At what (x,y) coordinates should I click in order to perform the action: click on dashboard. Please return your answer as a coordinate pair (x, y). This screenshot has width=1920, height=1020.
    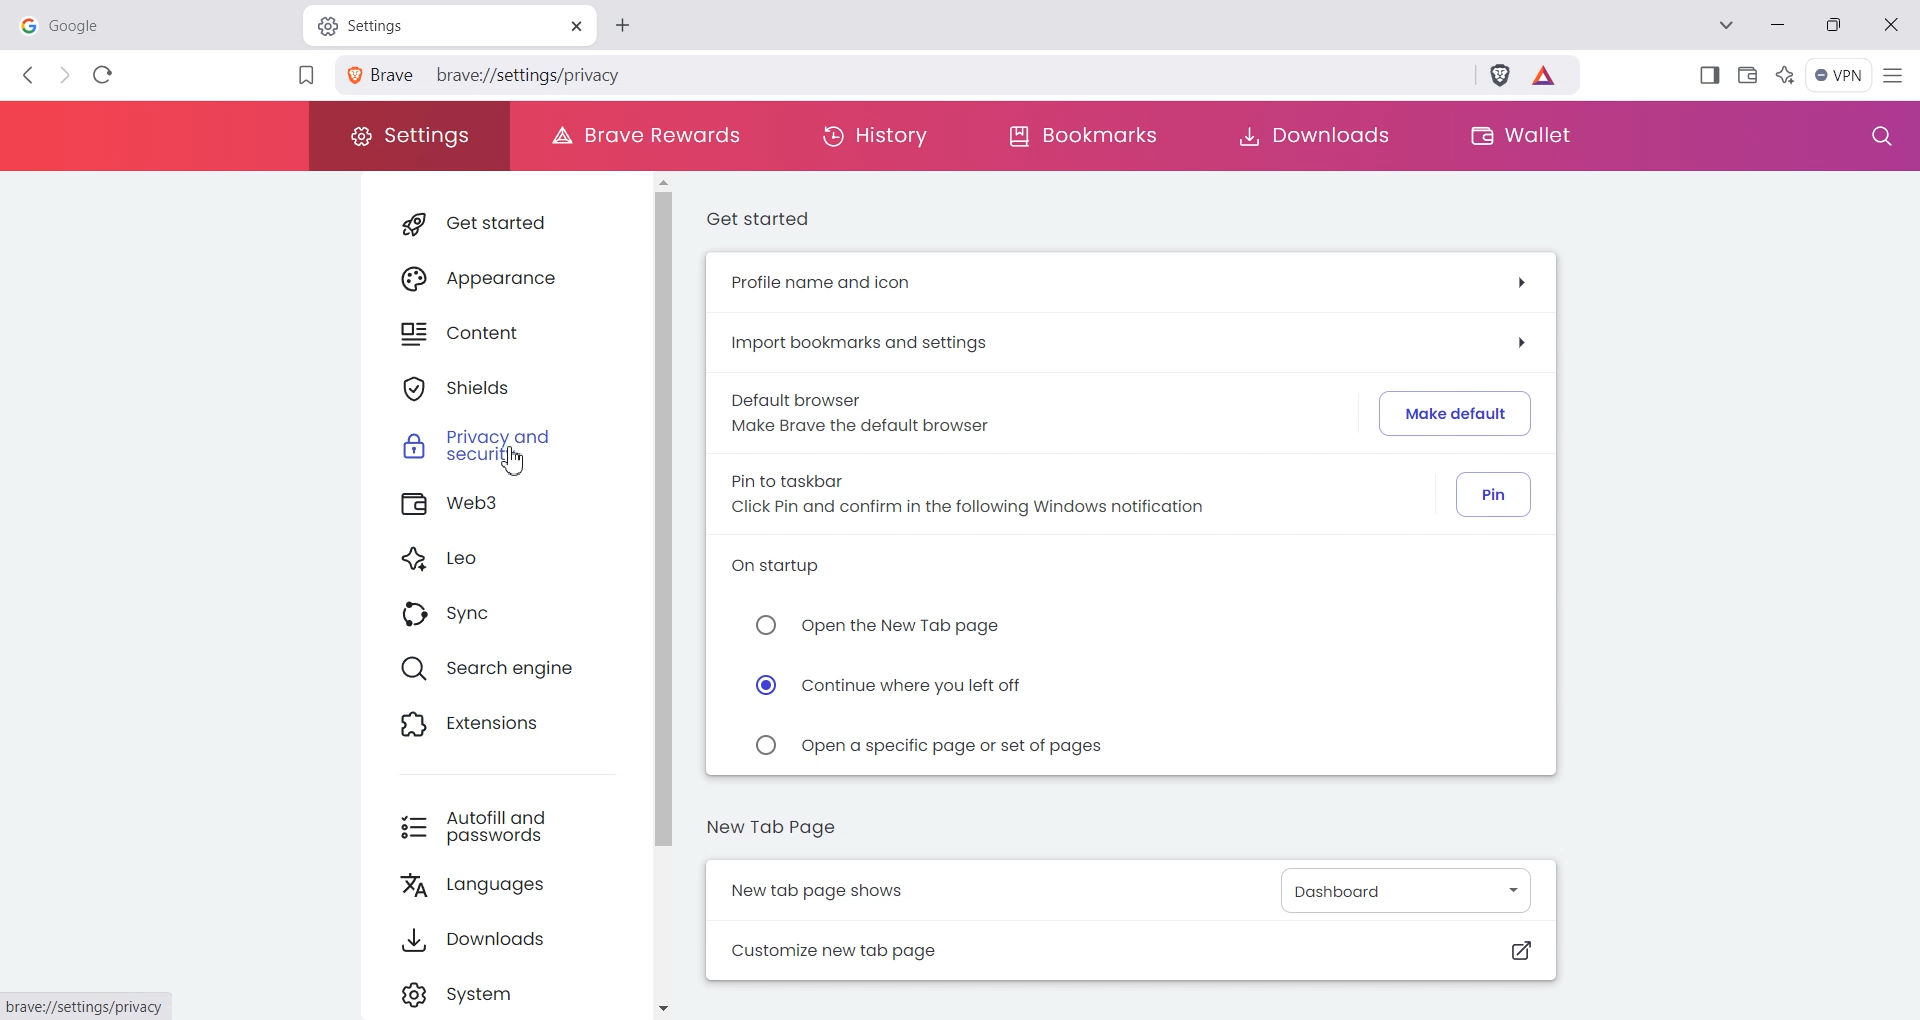
    Looking at the image, I should click on (1397, 889).